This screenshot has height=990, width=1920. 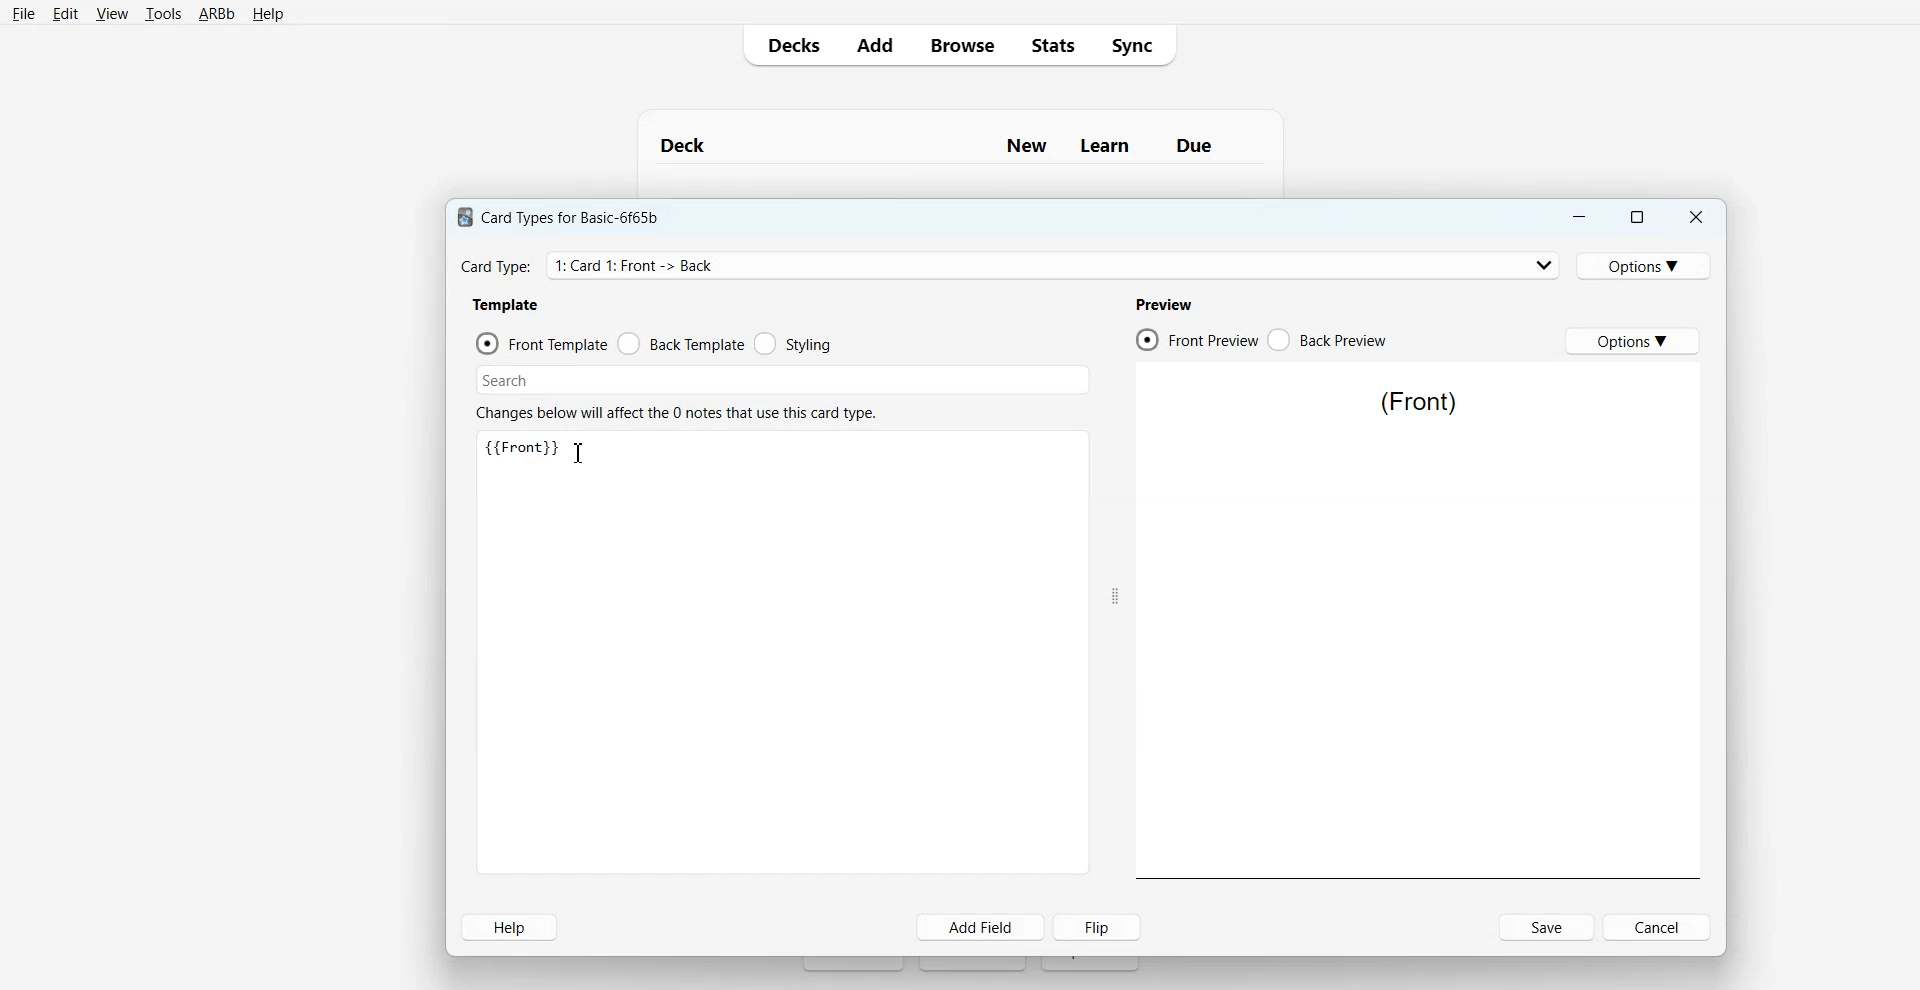 What do you see at coordinates (1696, 216) in the screenshot?
I see `Close` at bounding box center [1696, 216].